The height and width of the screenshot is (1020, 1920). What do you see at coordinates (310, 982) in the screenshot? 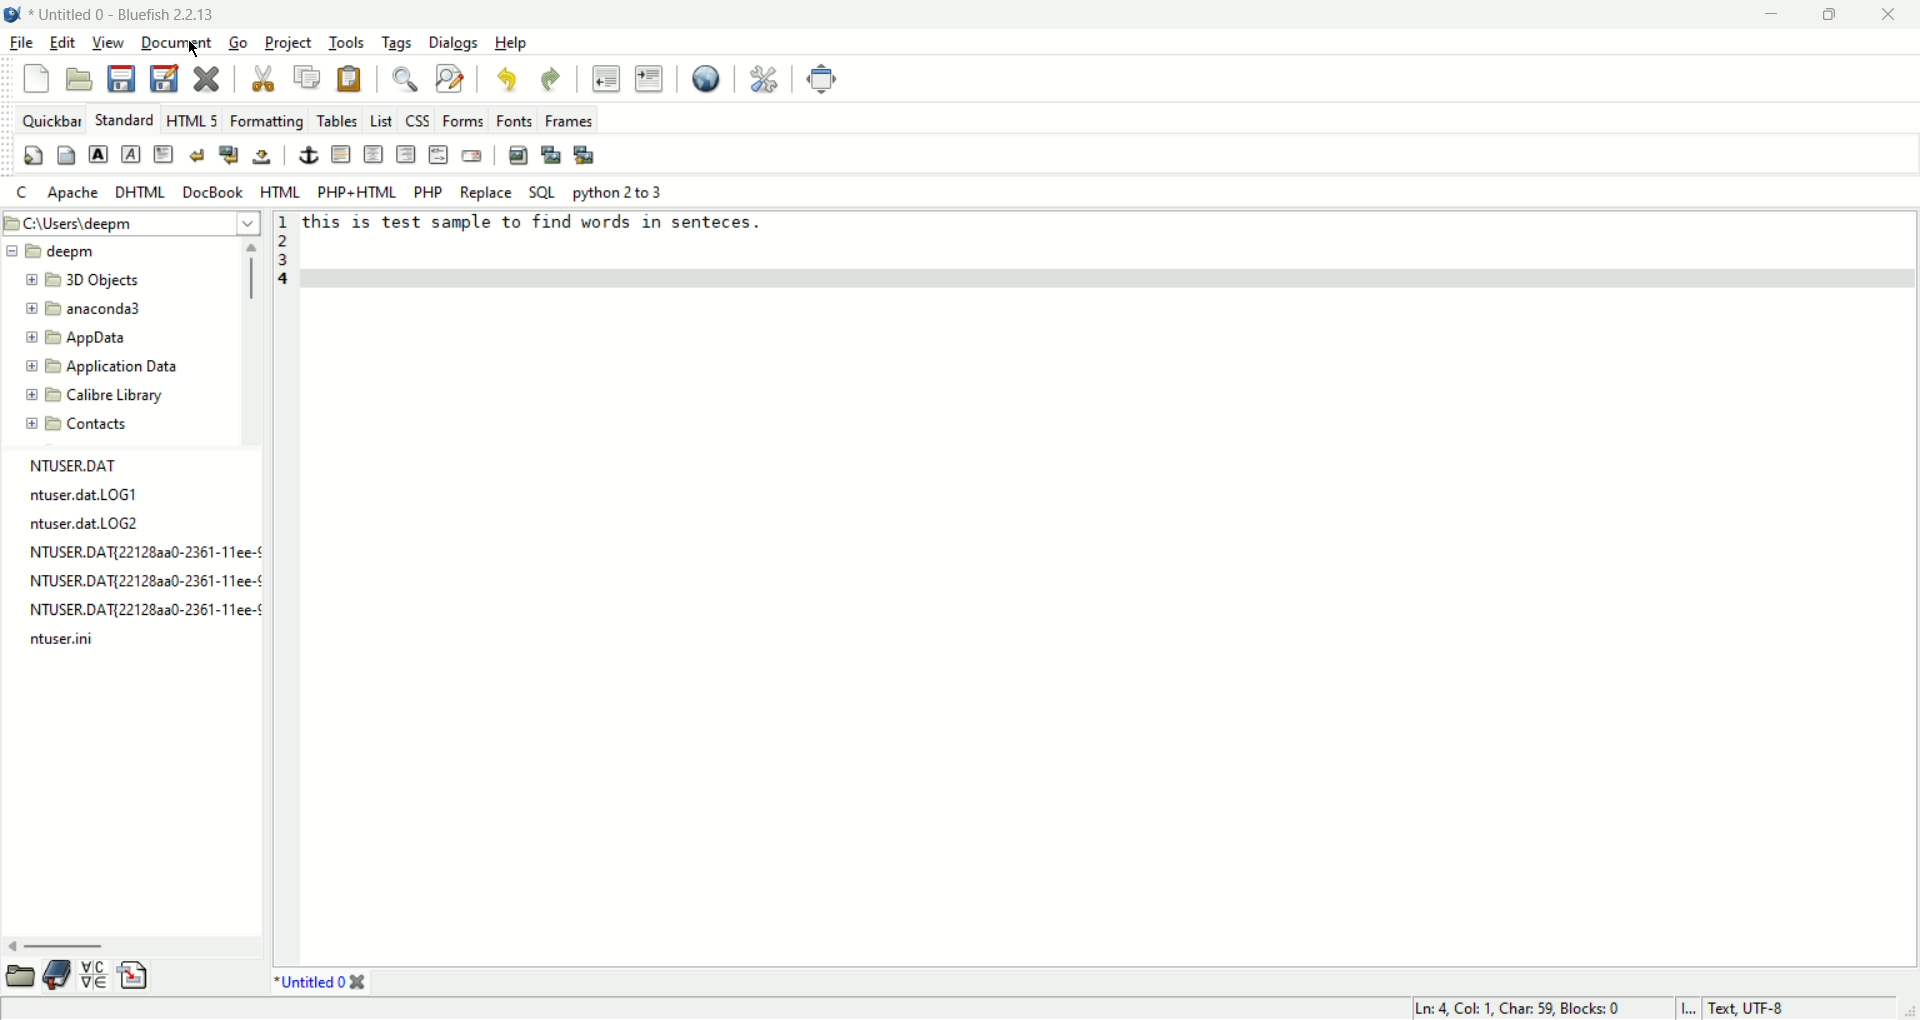
I see `*Untitled 0` at bounding box center [310, 982].